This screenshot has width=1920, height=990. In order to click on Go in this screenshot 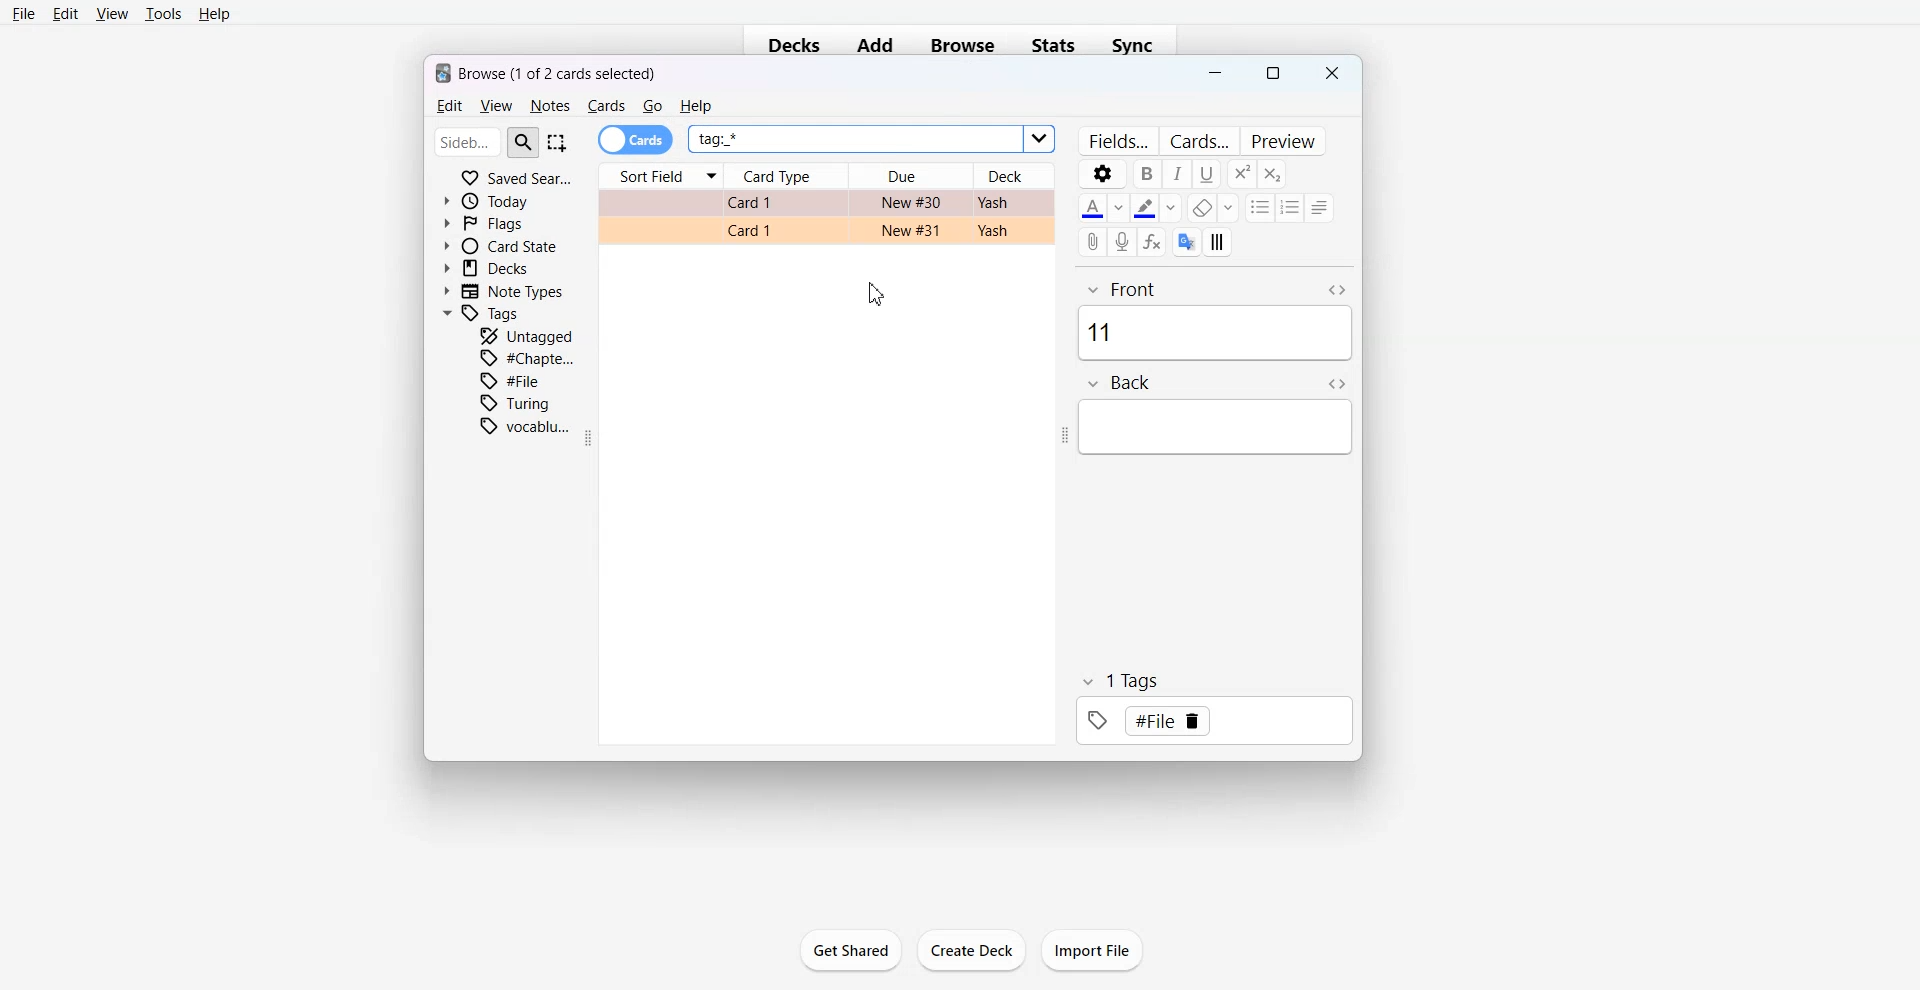, I will do `click(653, 106)`.